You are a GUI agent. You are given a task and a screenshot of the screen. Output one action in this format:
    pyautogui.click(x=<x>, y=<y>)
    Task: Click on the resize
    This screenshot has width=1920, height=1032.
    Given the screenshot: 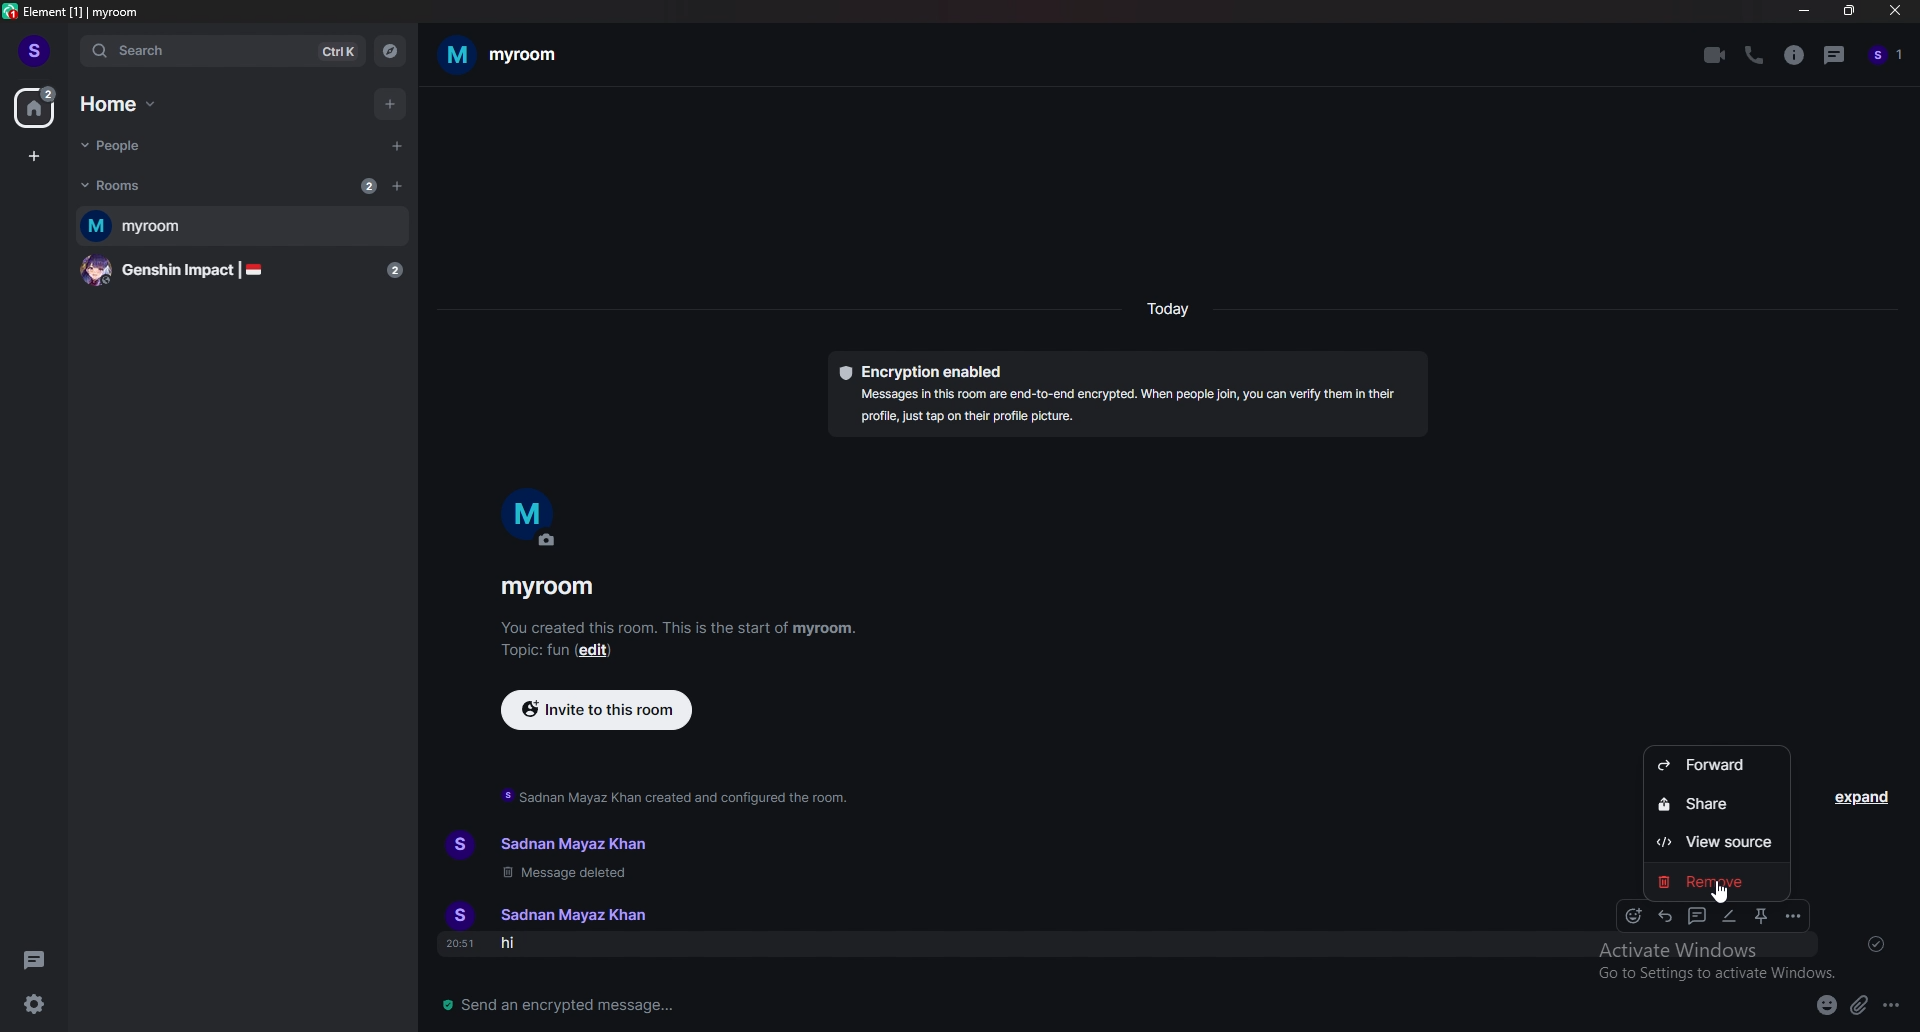 What is the action you would take?
    pyautogui.click(x=1848, y=10)
    